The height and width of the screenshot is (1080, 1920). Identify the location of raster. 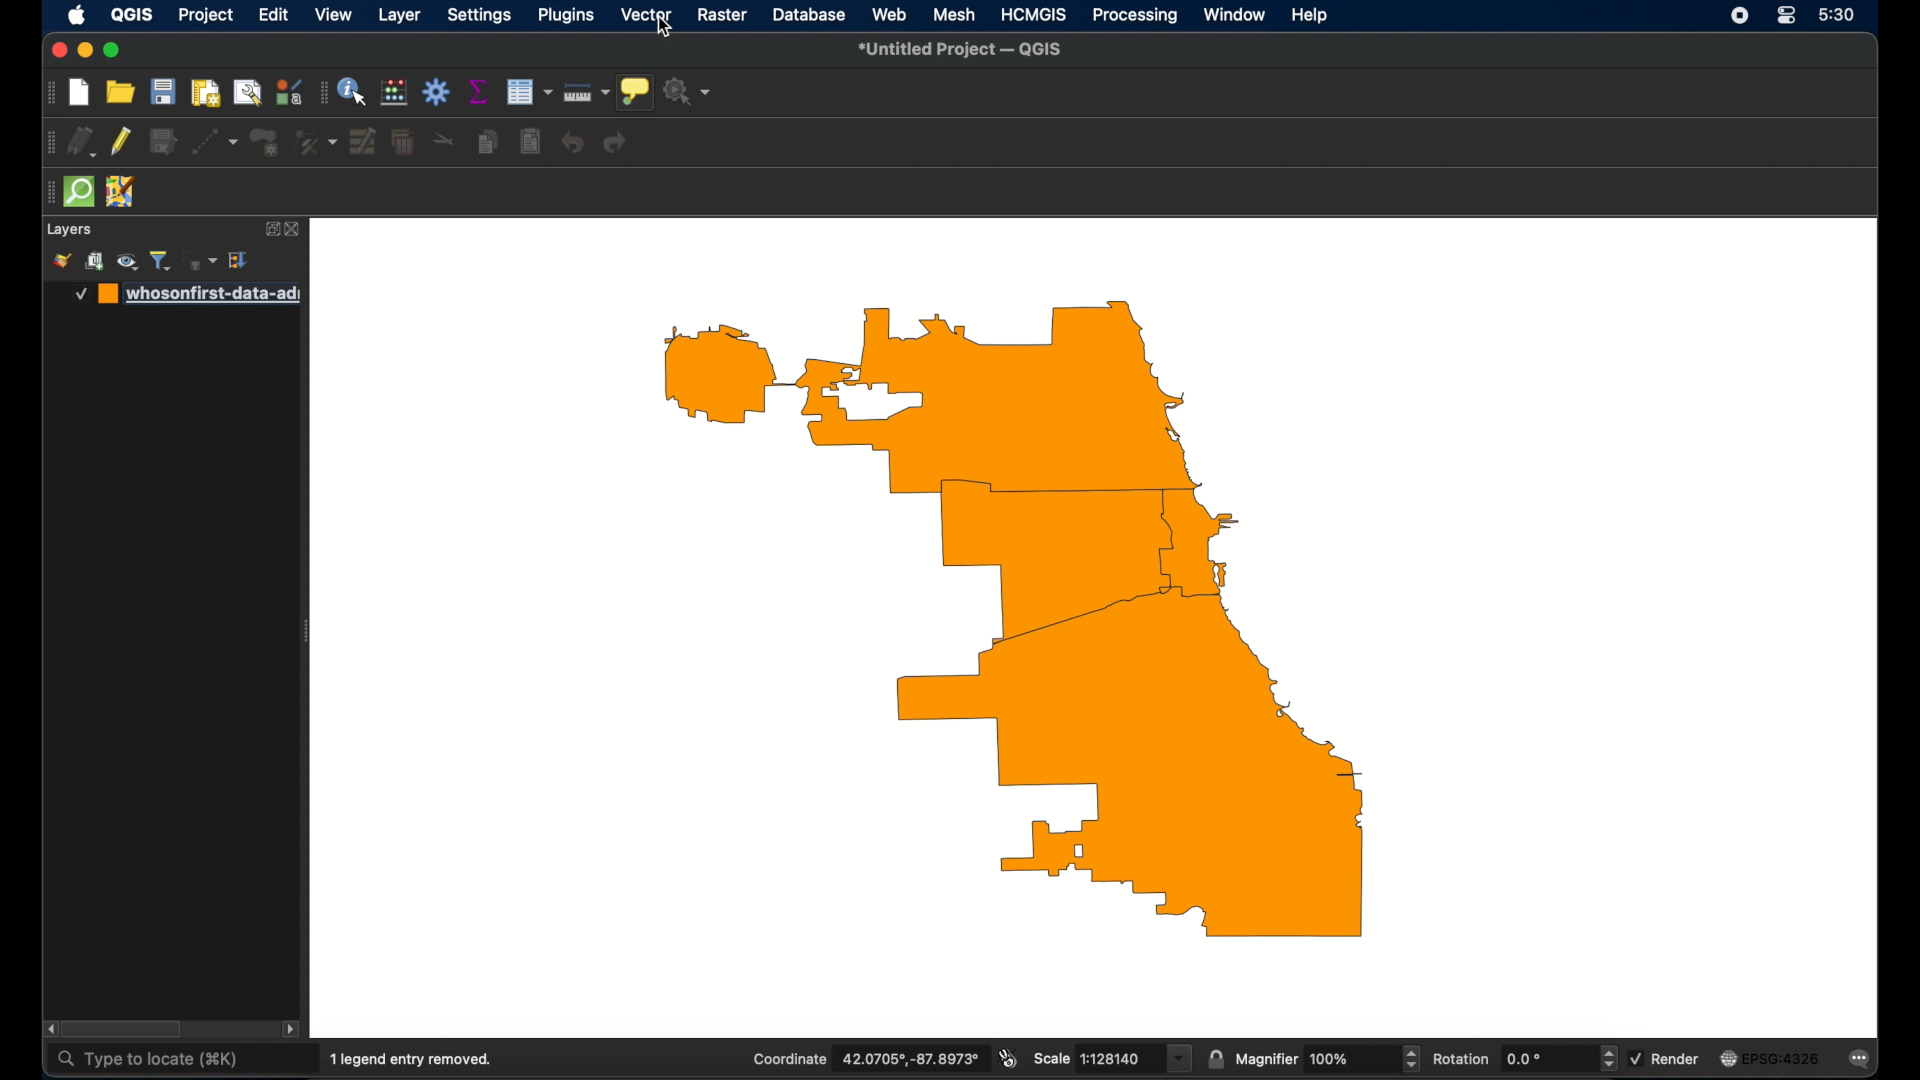
(721, 14).